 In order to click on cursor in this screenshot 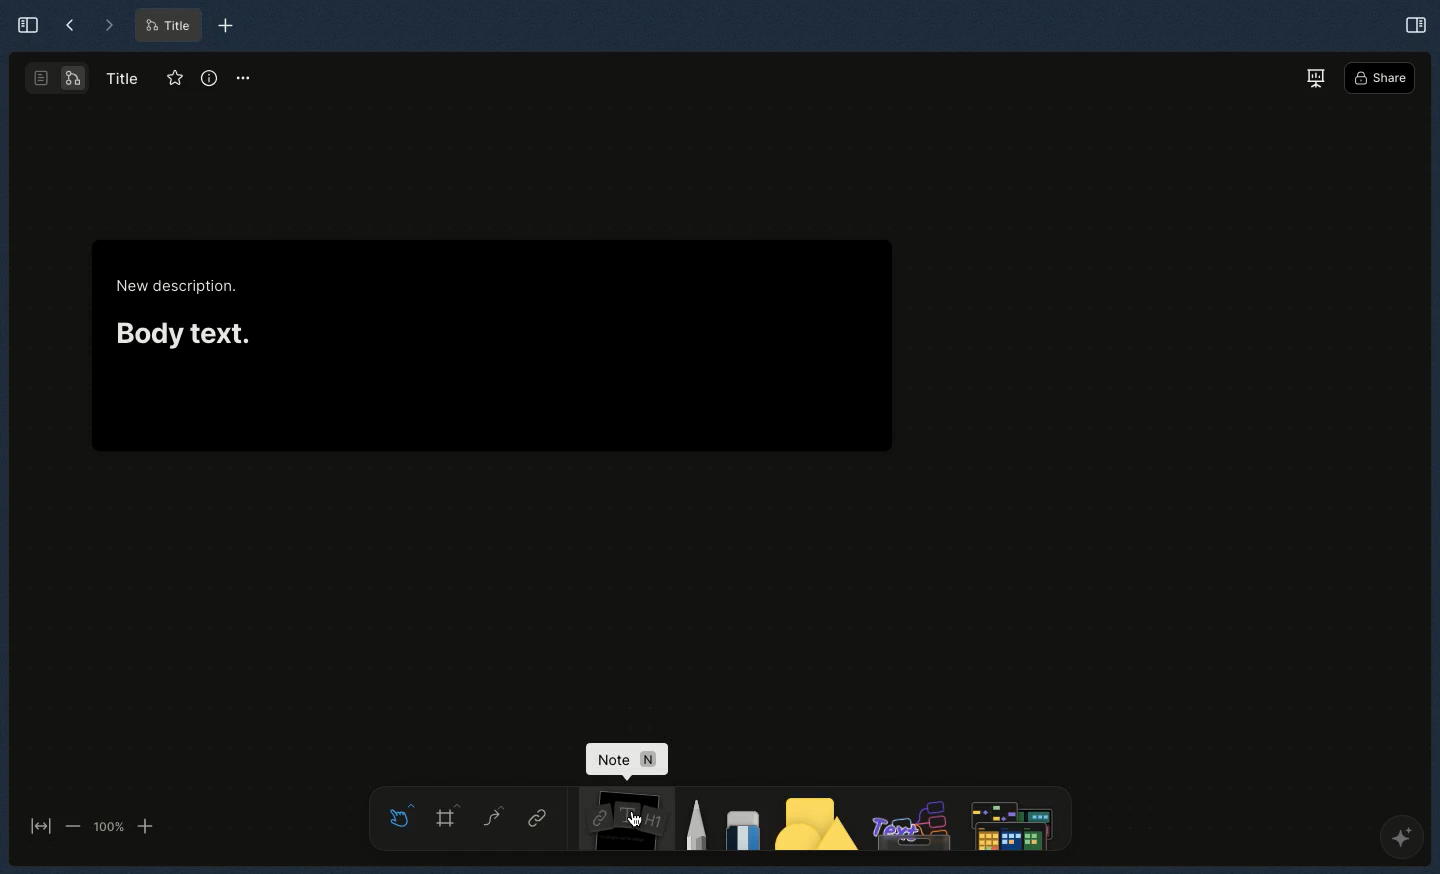, I will do `click(638, 820)`.